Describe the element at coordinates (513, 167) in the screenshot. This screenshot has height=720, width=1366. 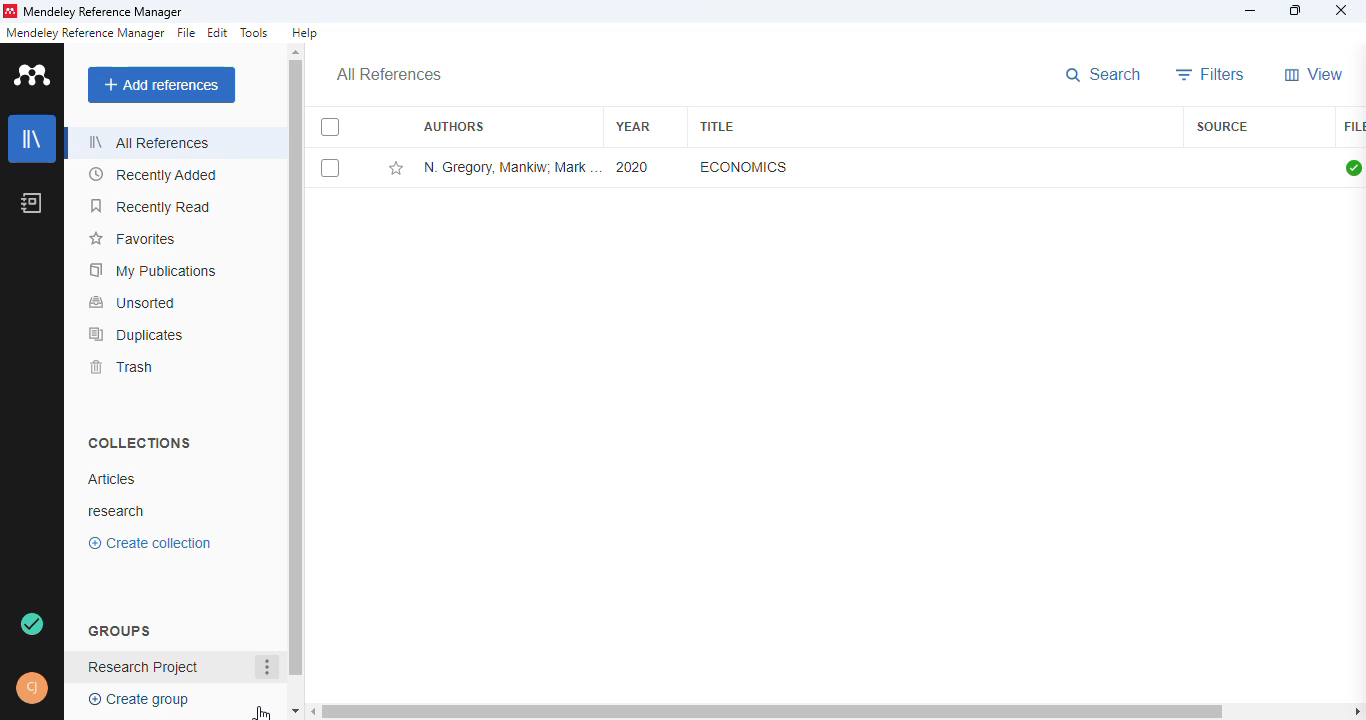
I see `N. Gregory Mankiw, Mark P. Taylor` at that location.